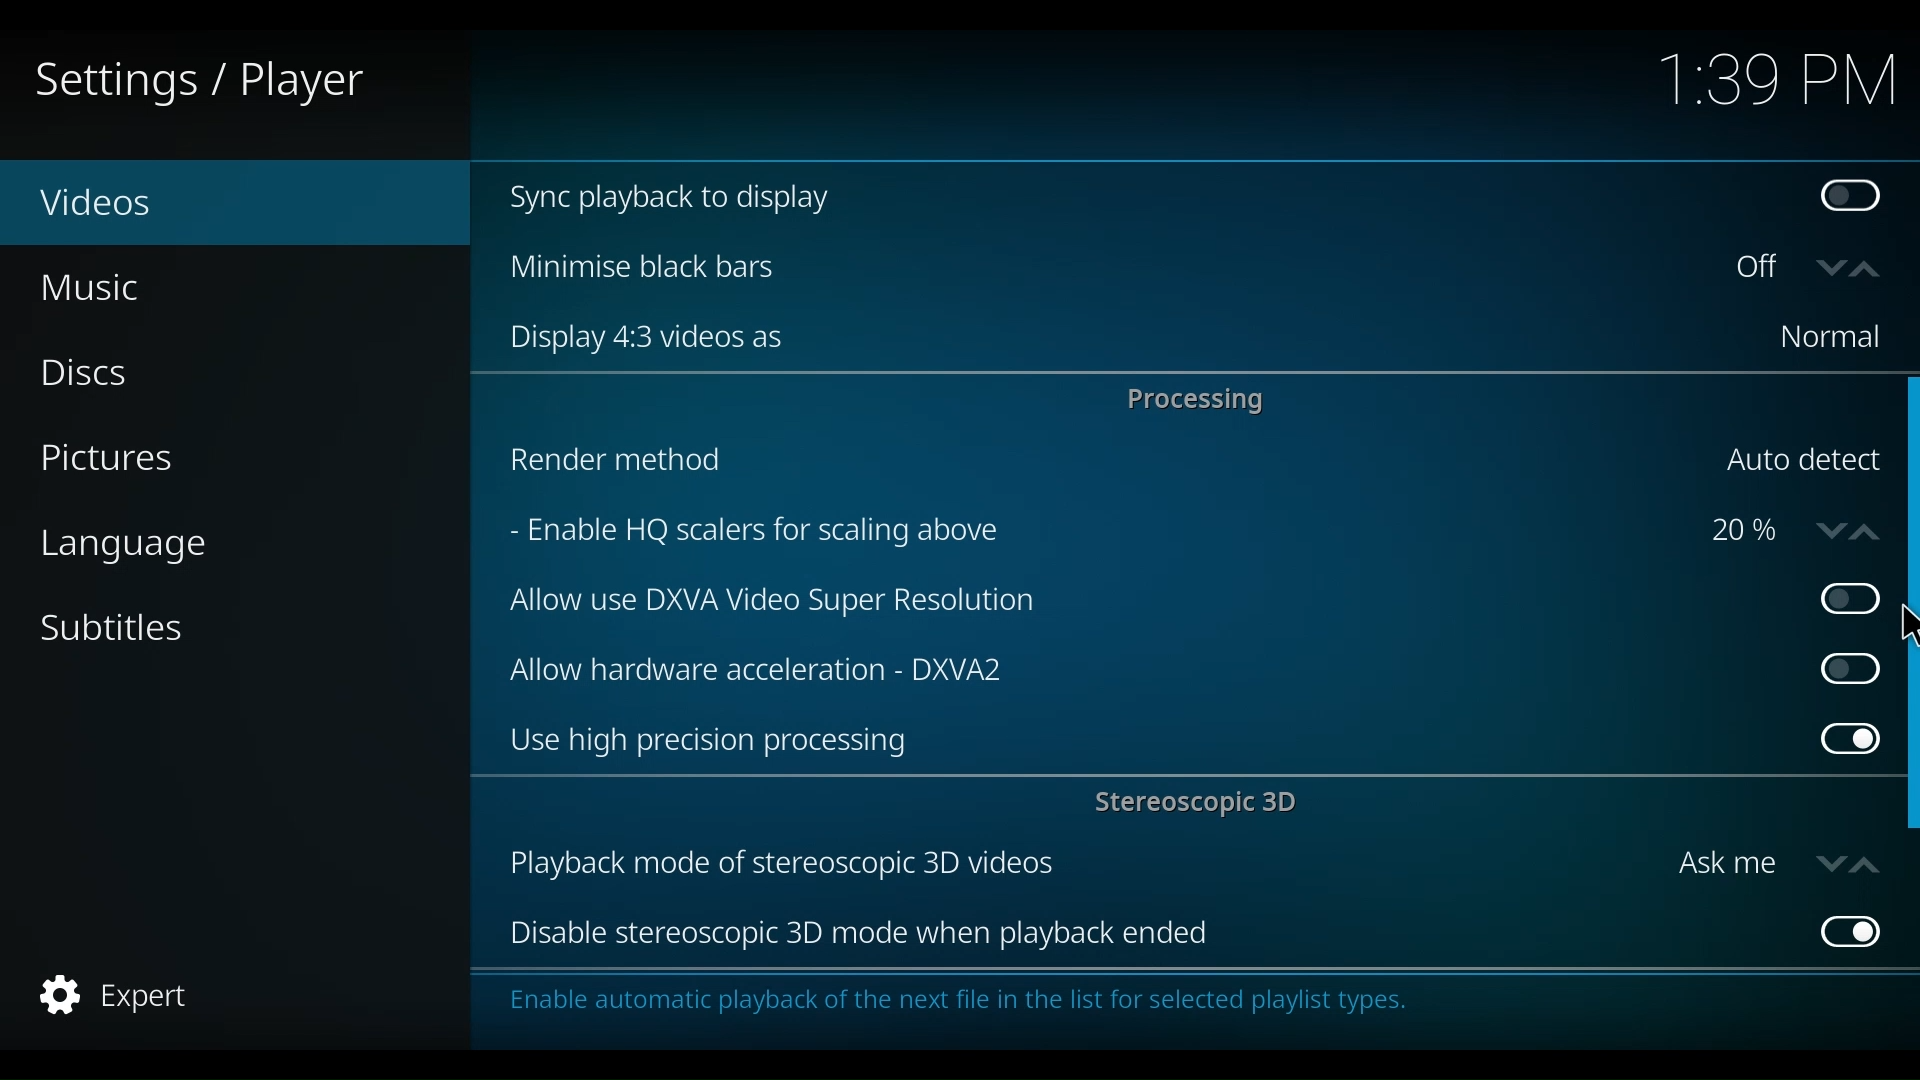  Describe the element at coordinates (1777, 83) in the screenshot. I see `Time` at that location.